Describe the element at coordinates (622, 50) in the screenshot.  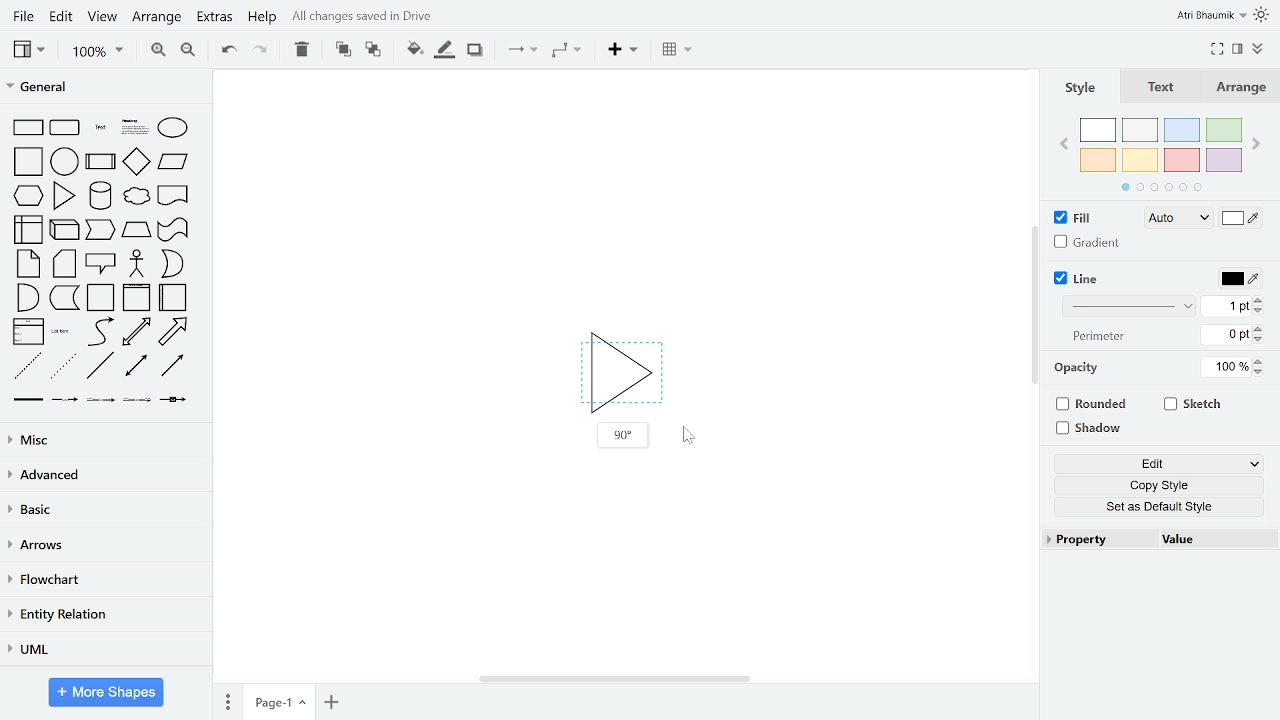
I see `insert` at that location.